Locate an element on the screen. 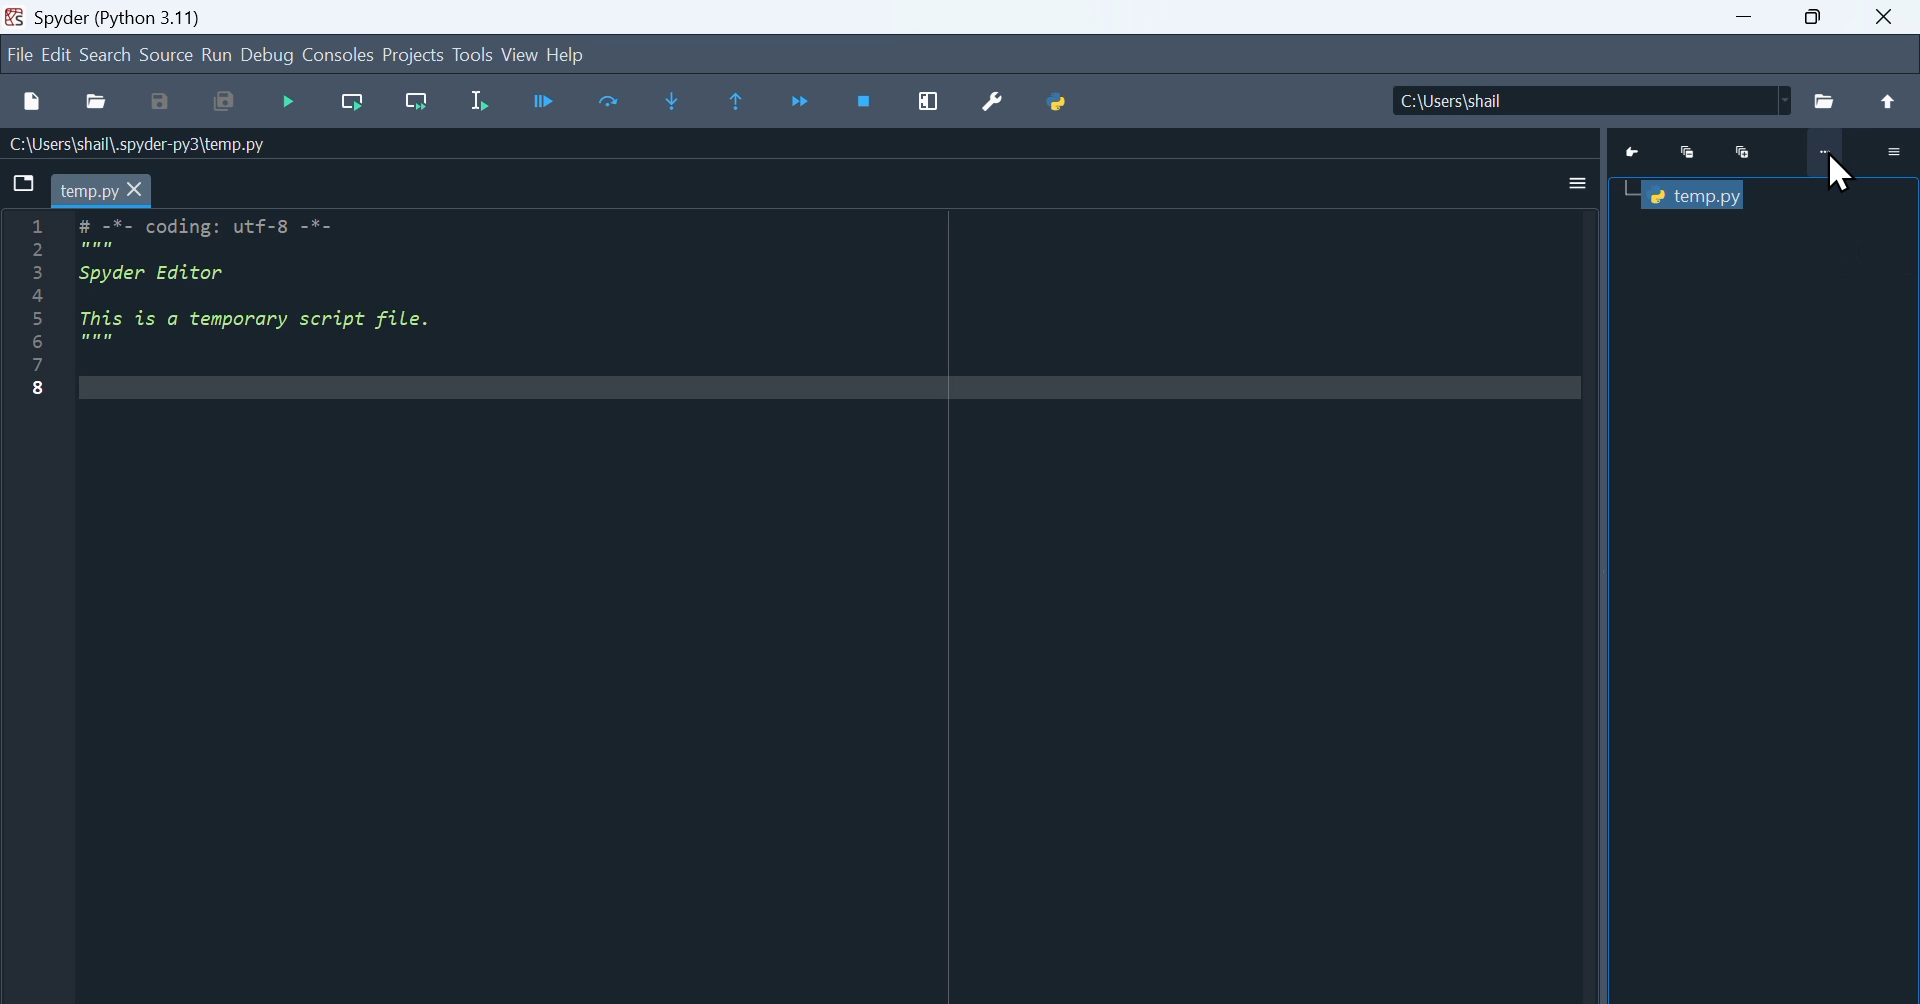  Cursor is located at coordinates (1839, 174).